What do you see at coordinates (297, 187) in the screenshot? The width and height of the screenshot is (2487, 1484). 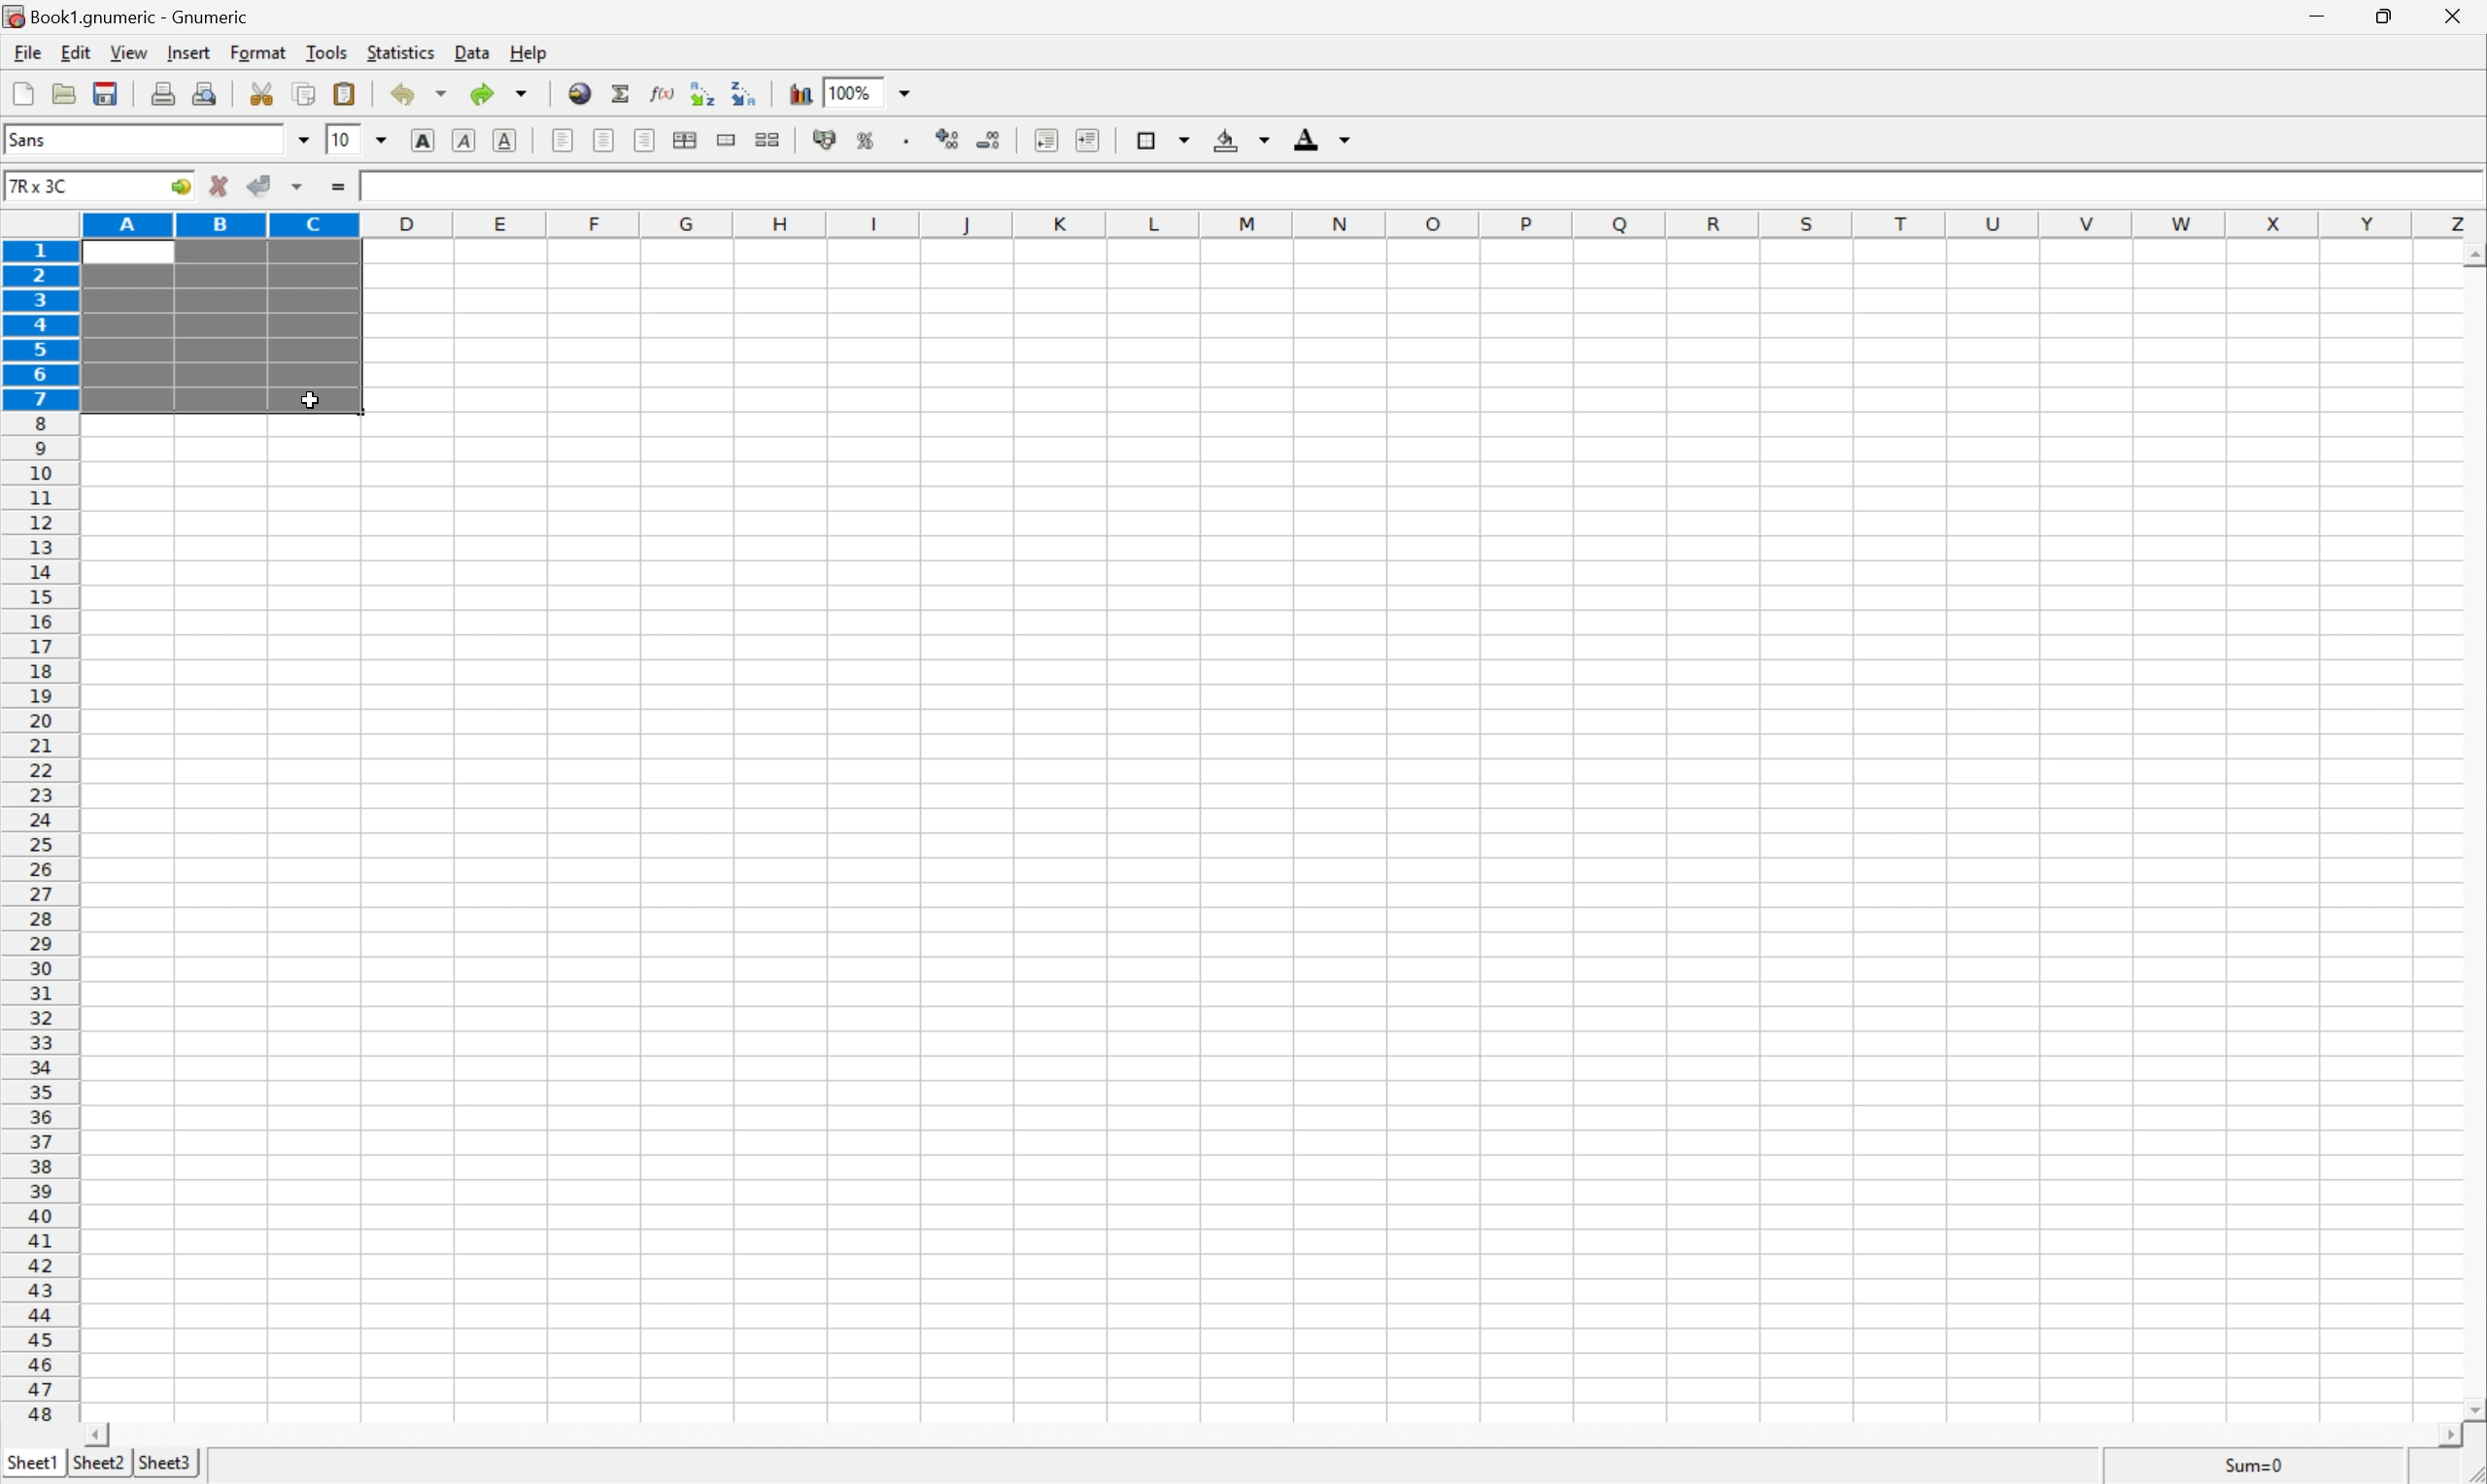 I see `accept changes across selection` at bounding box center [297, 187].